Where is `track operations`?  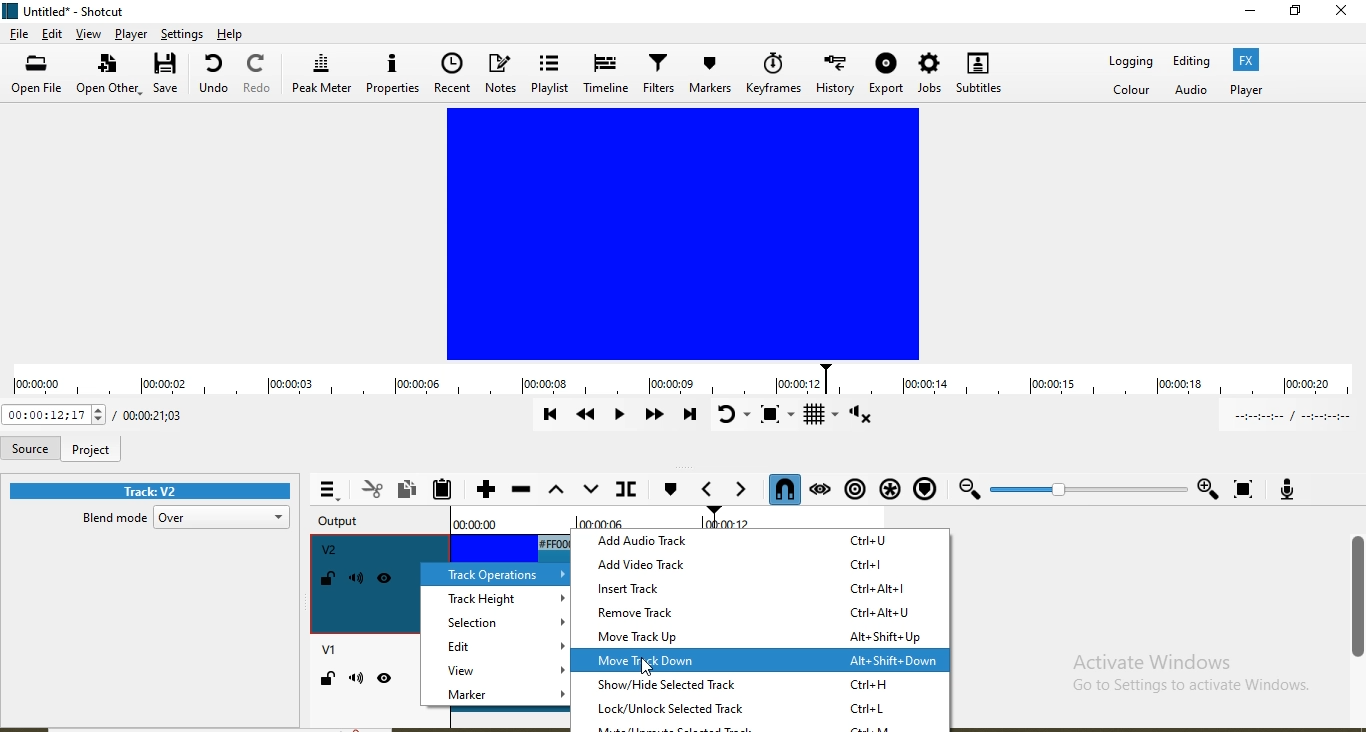 track operations is located at coordinates (490, 572).